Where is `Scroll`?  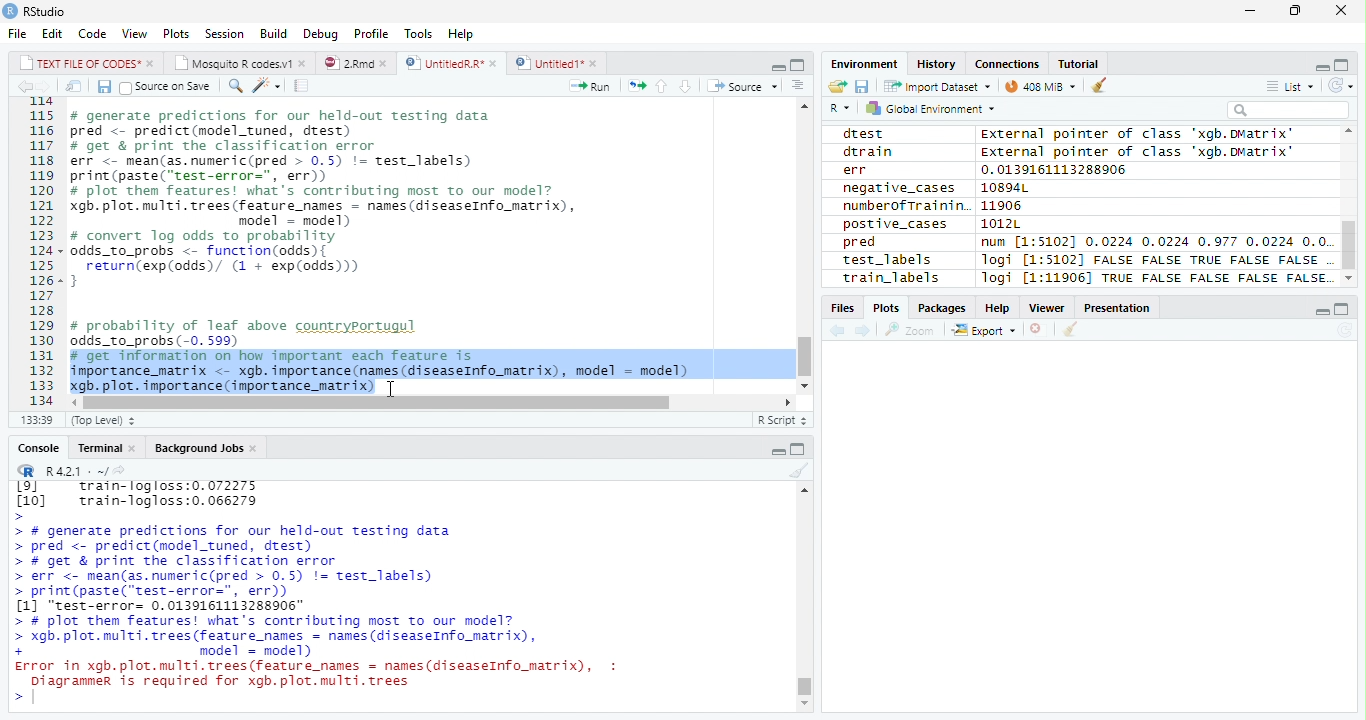 Scroll is located at coordinates (1349, 207).